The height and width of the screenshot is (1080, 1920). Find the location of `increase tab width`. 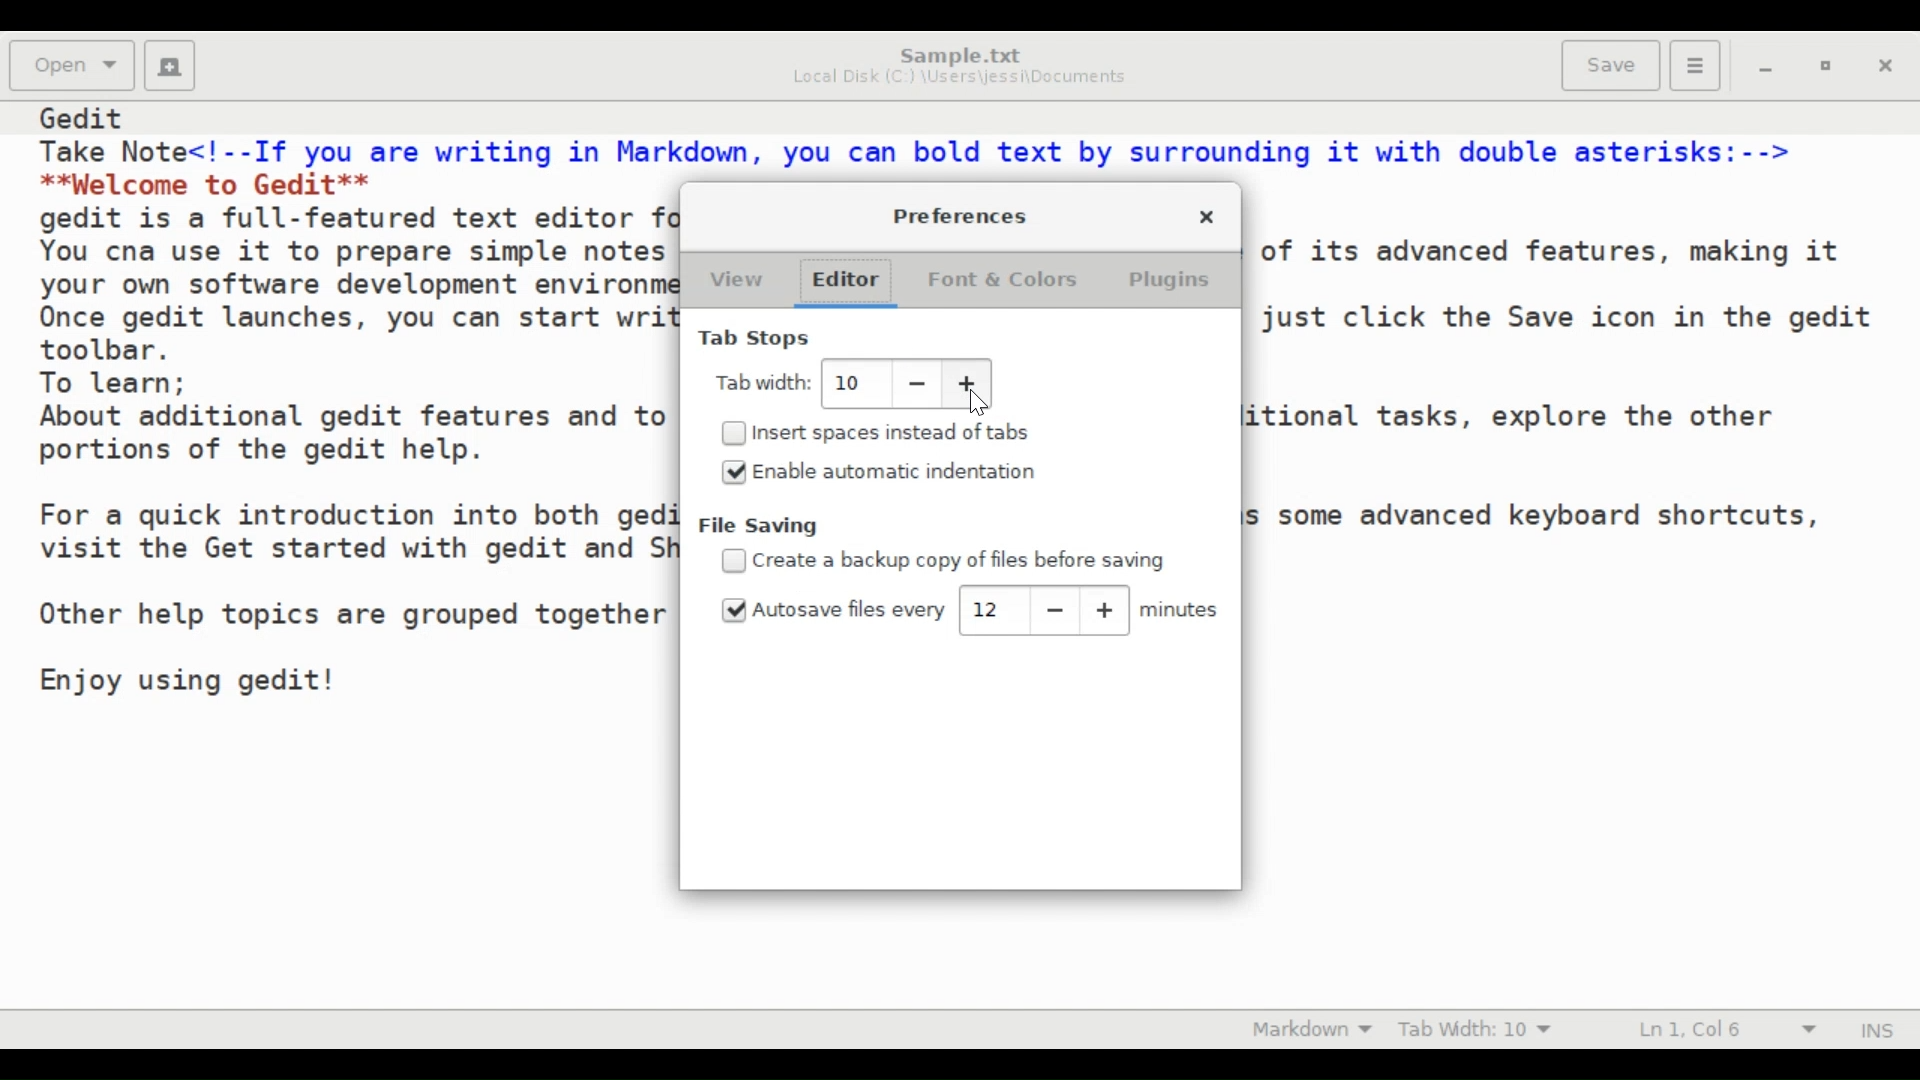

increase tab width is located at coordinates (965, 383).